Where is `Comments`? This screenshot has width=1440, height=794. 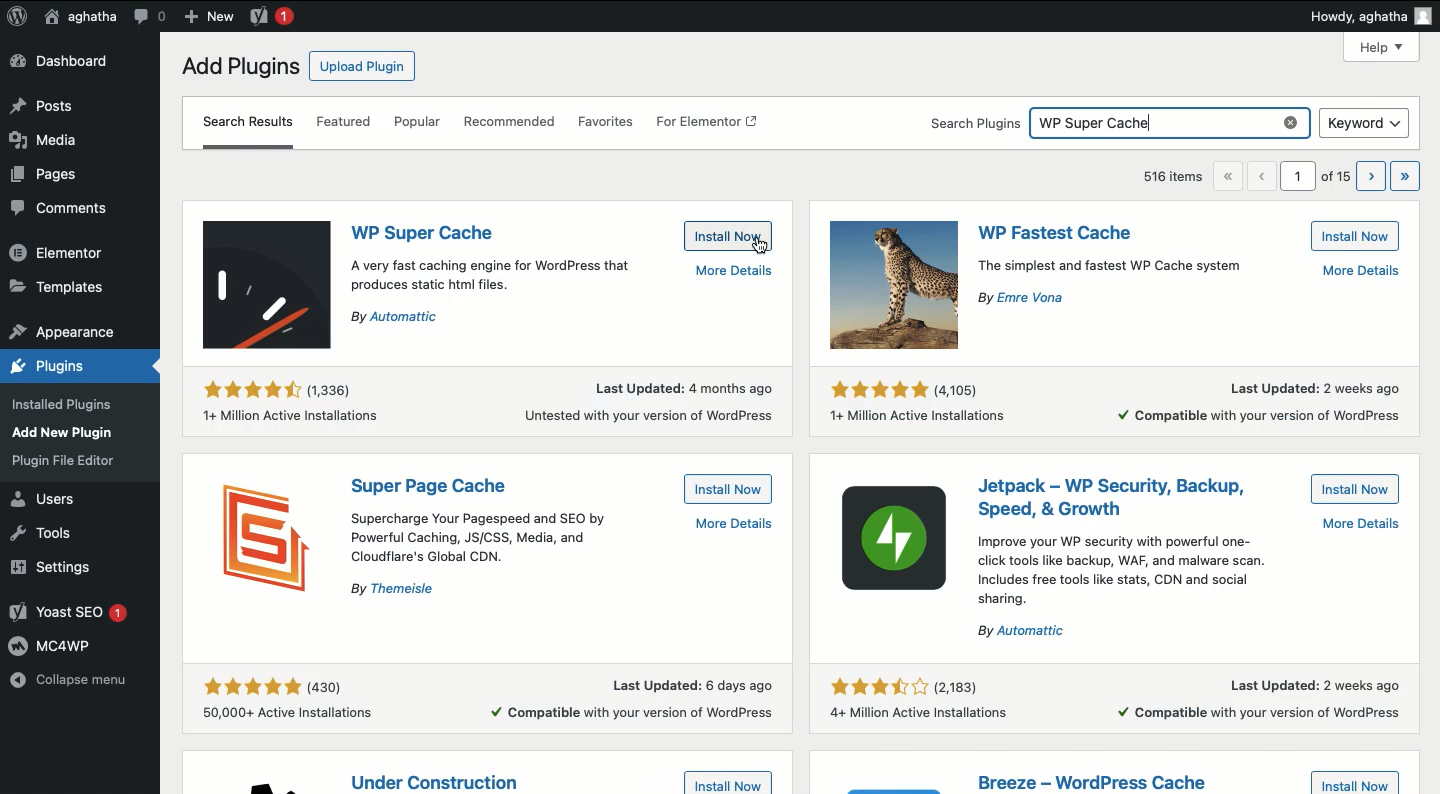 Comments is located at coordinates (57, 210).